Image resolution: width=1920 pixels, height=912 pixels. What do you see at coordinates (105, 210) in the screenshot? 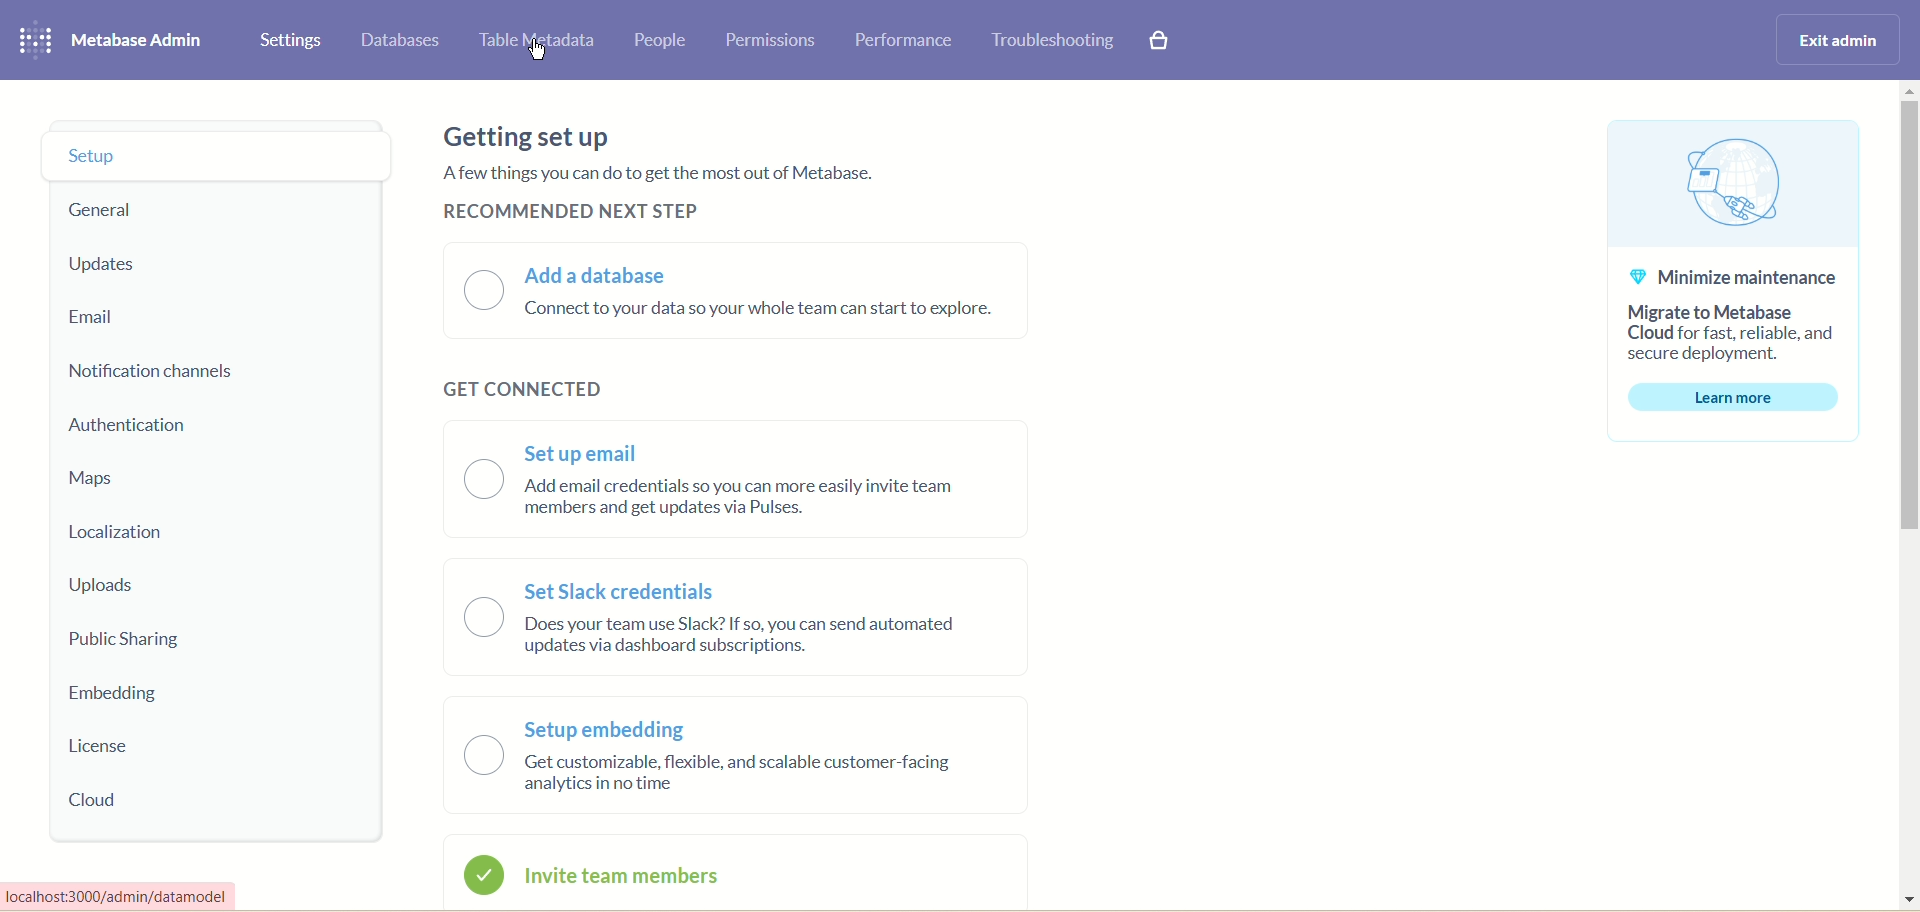
I see `general` at bounding box center [105, 210].